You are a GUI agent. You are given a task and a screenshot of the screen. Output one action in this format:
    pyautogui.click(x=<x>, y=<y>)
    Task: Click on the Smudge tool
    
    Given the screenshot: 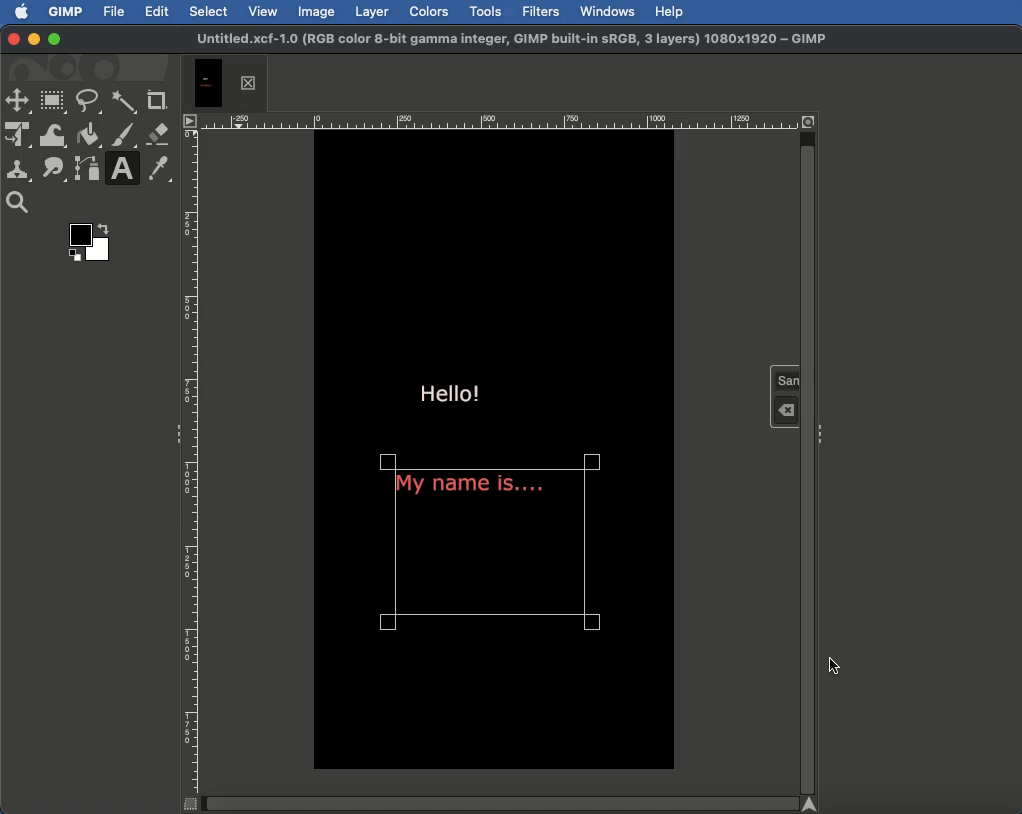 What is the action you would take?
    pyautogui.click(x=53, y=167)
    